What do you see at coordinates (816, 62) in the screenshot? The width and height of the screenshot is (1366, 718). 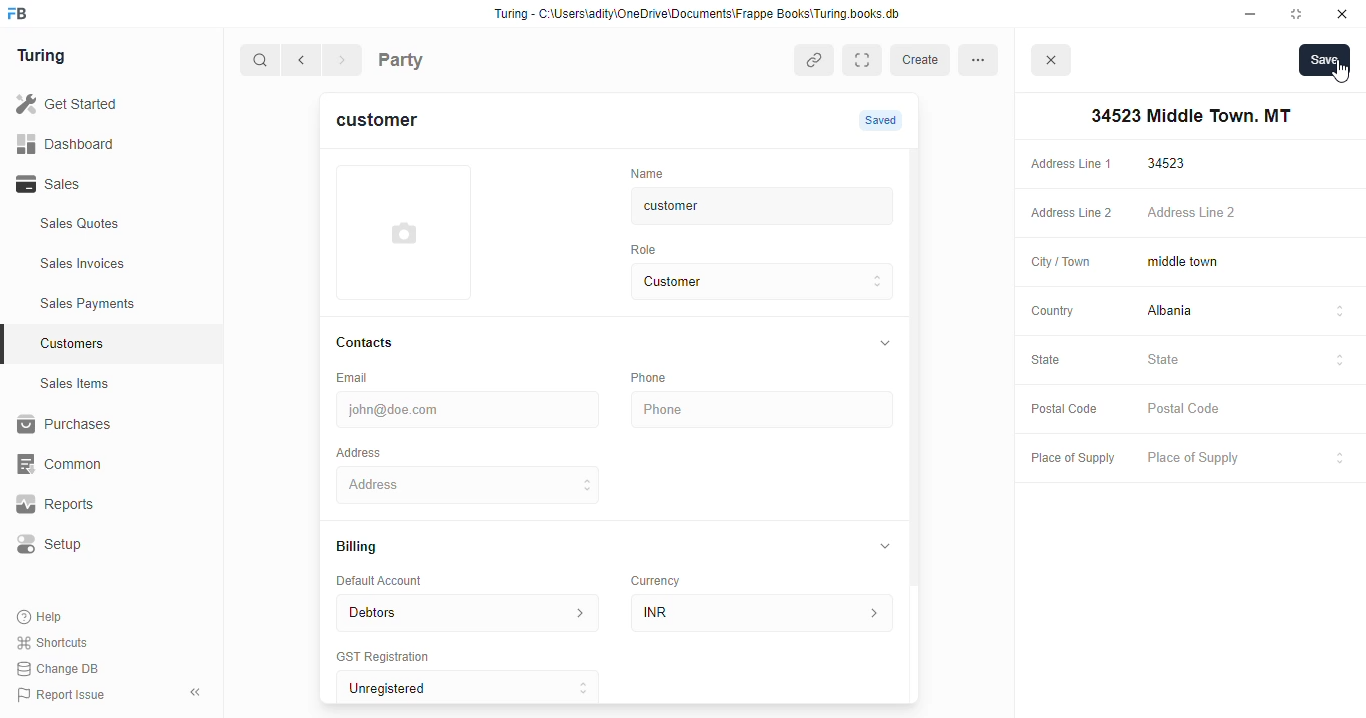 I see `copy link` at bounding box center [816, 62].